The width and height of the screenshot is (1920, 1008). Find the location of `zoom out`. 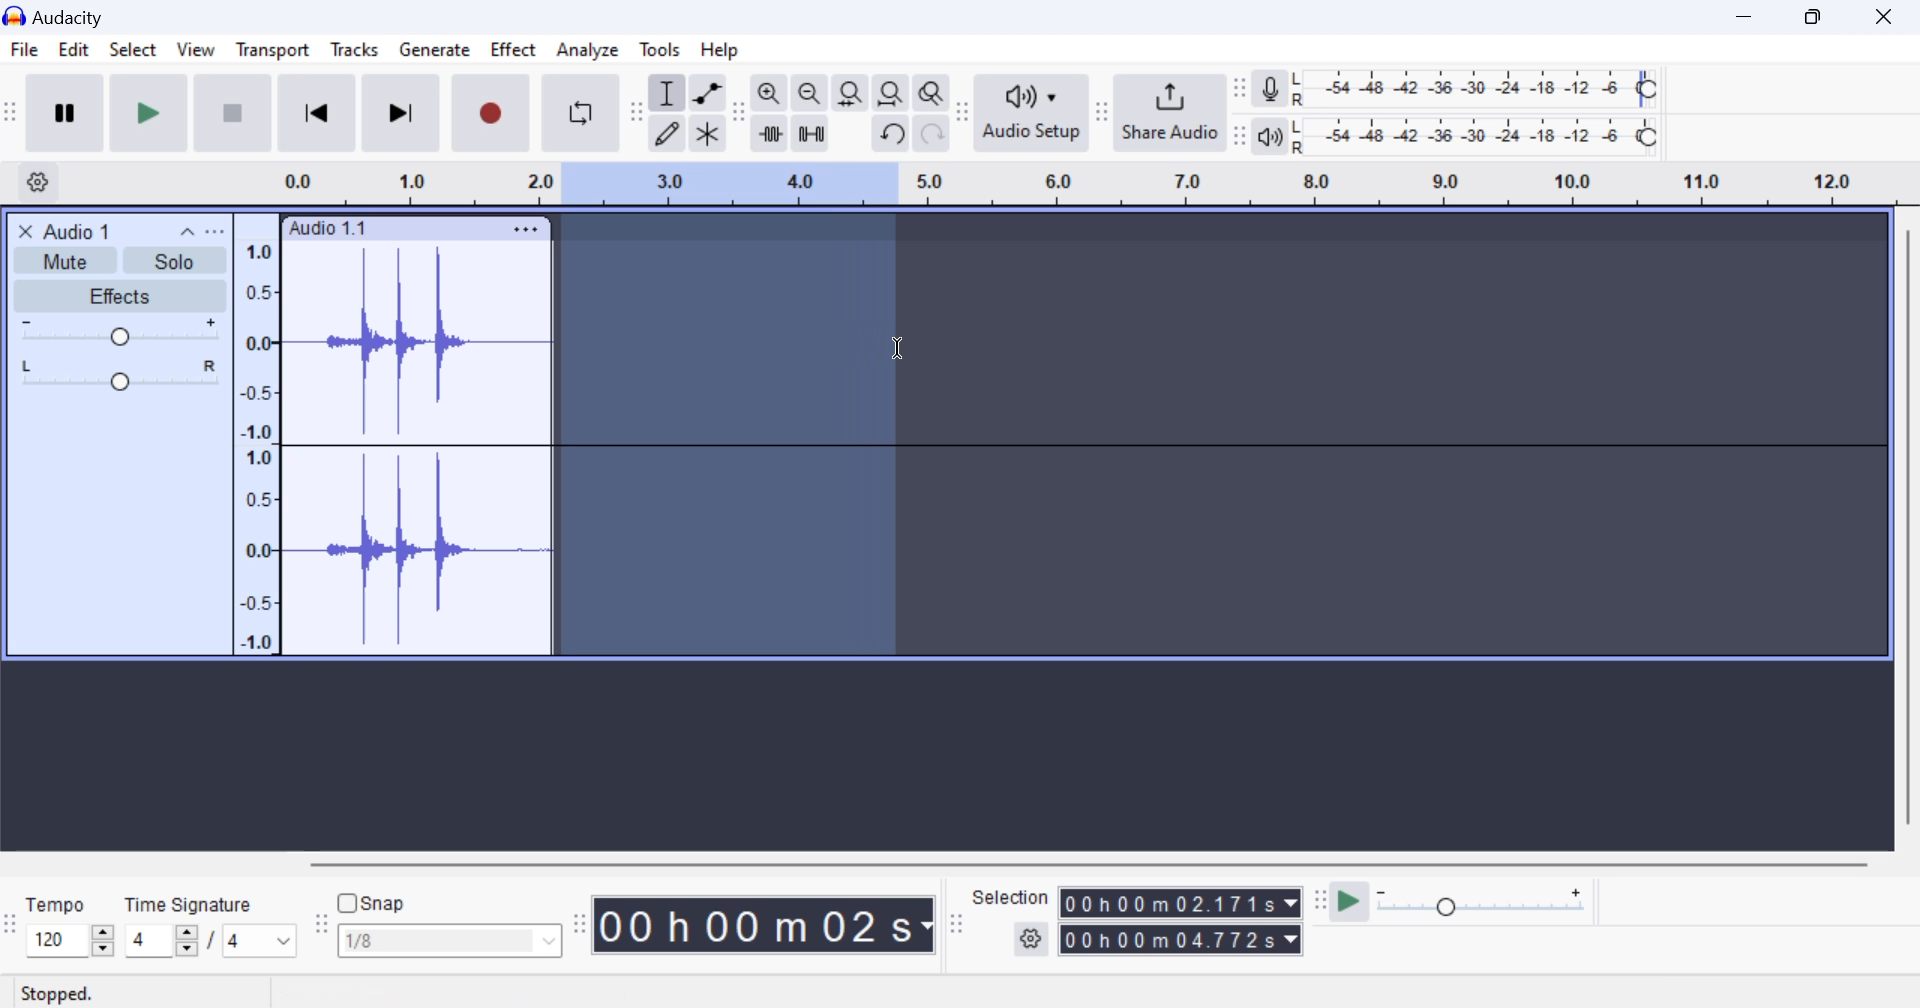

zoom out is located at coordinates (809, 95).